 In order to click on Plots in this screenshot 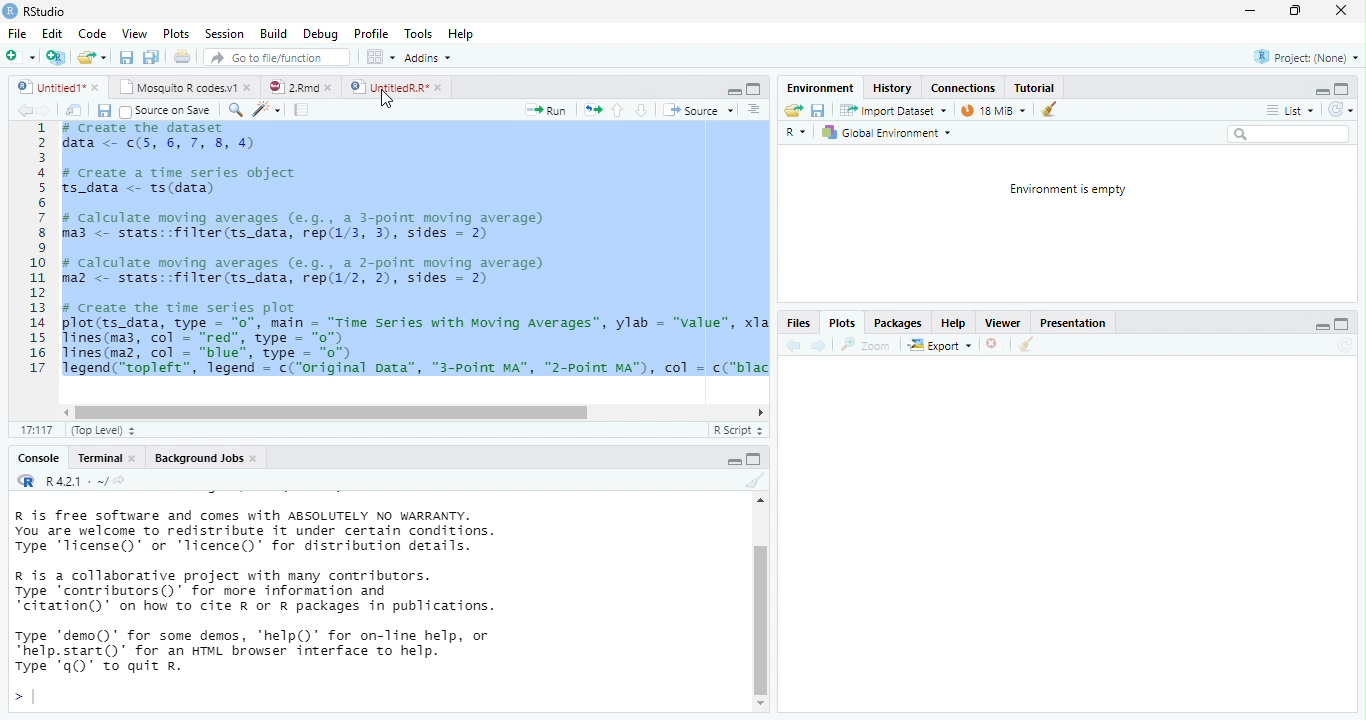, I will do `click(177, 34)`.